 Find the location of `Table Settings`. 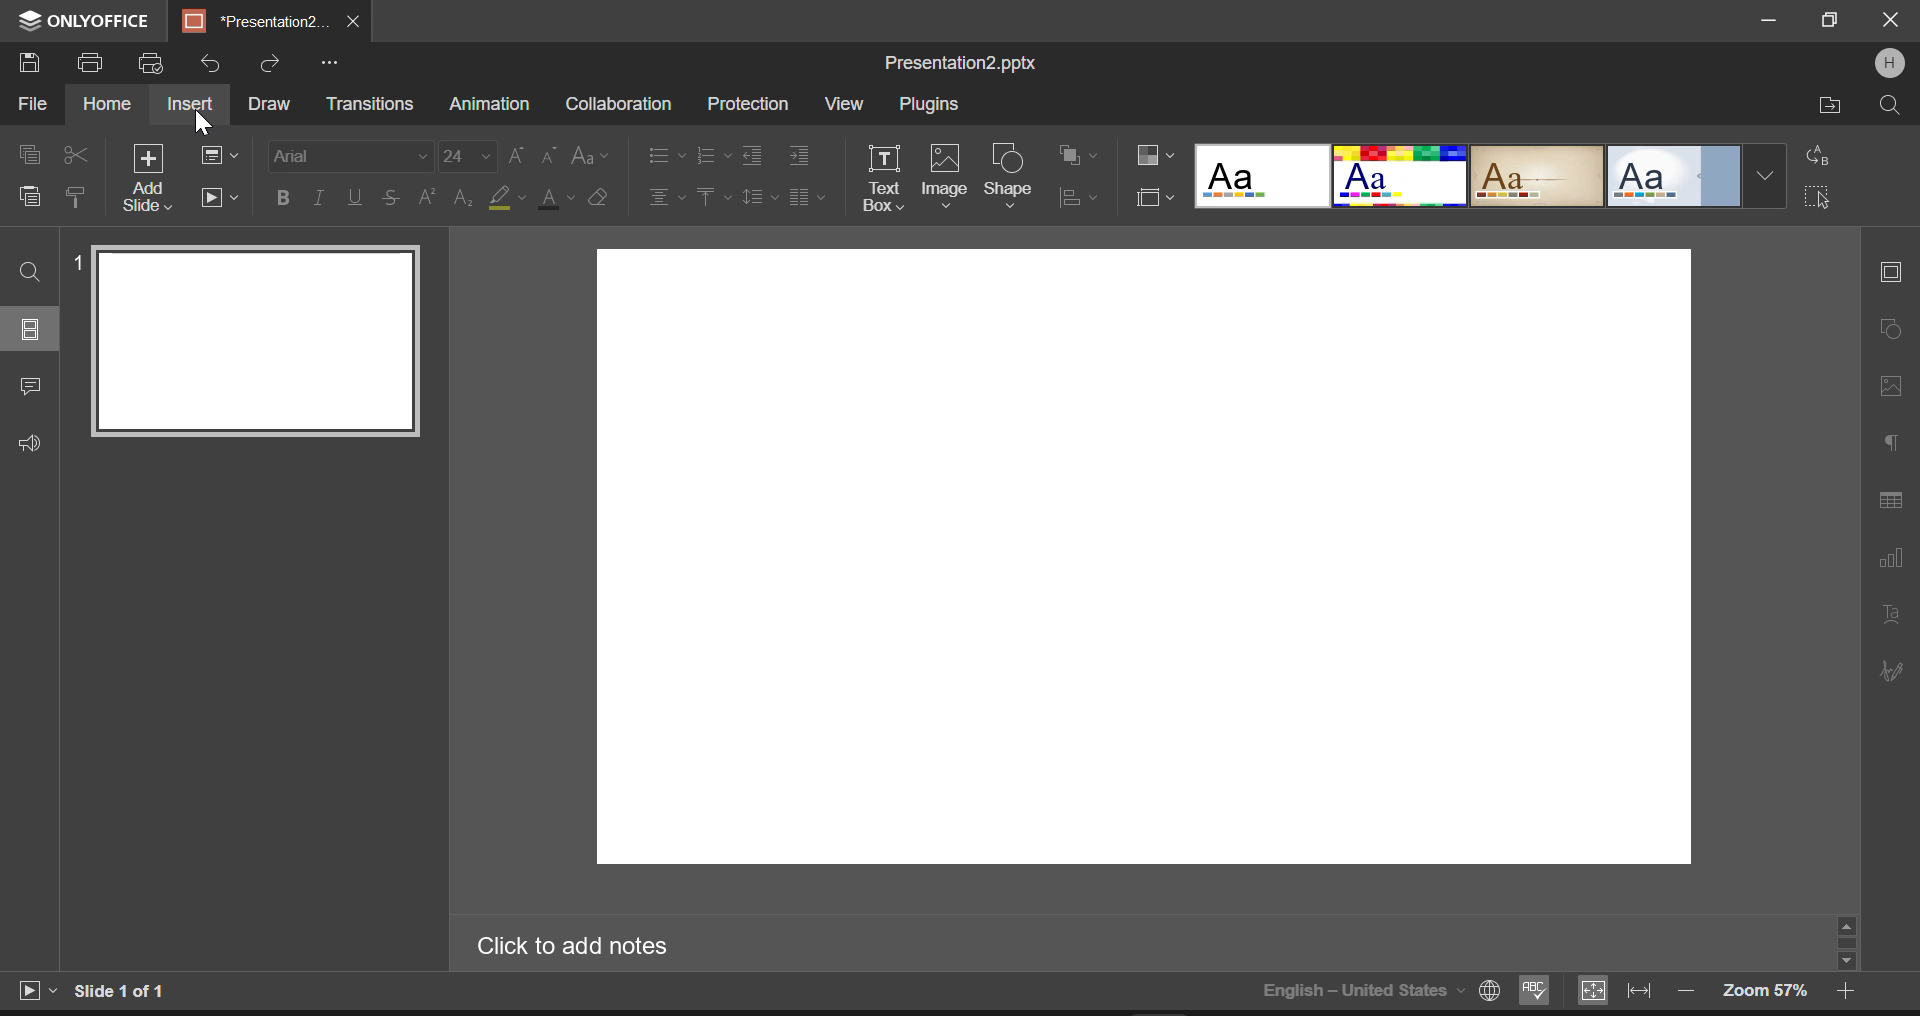

Table Settings is located at coordinates (1891, 501).